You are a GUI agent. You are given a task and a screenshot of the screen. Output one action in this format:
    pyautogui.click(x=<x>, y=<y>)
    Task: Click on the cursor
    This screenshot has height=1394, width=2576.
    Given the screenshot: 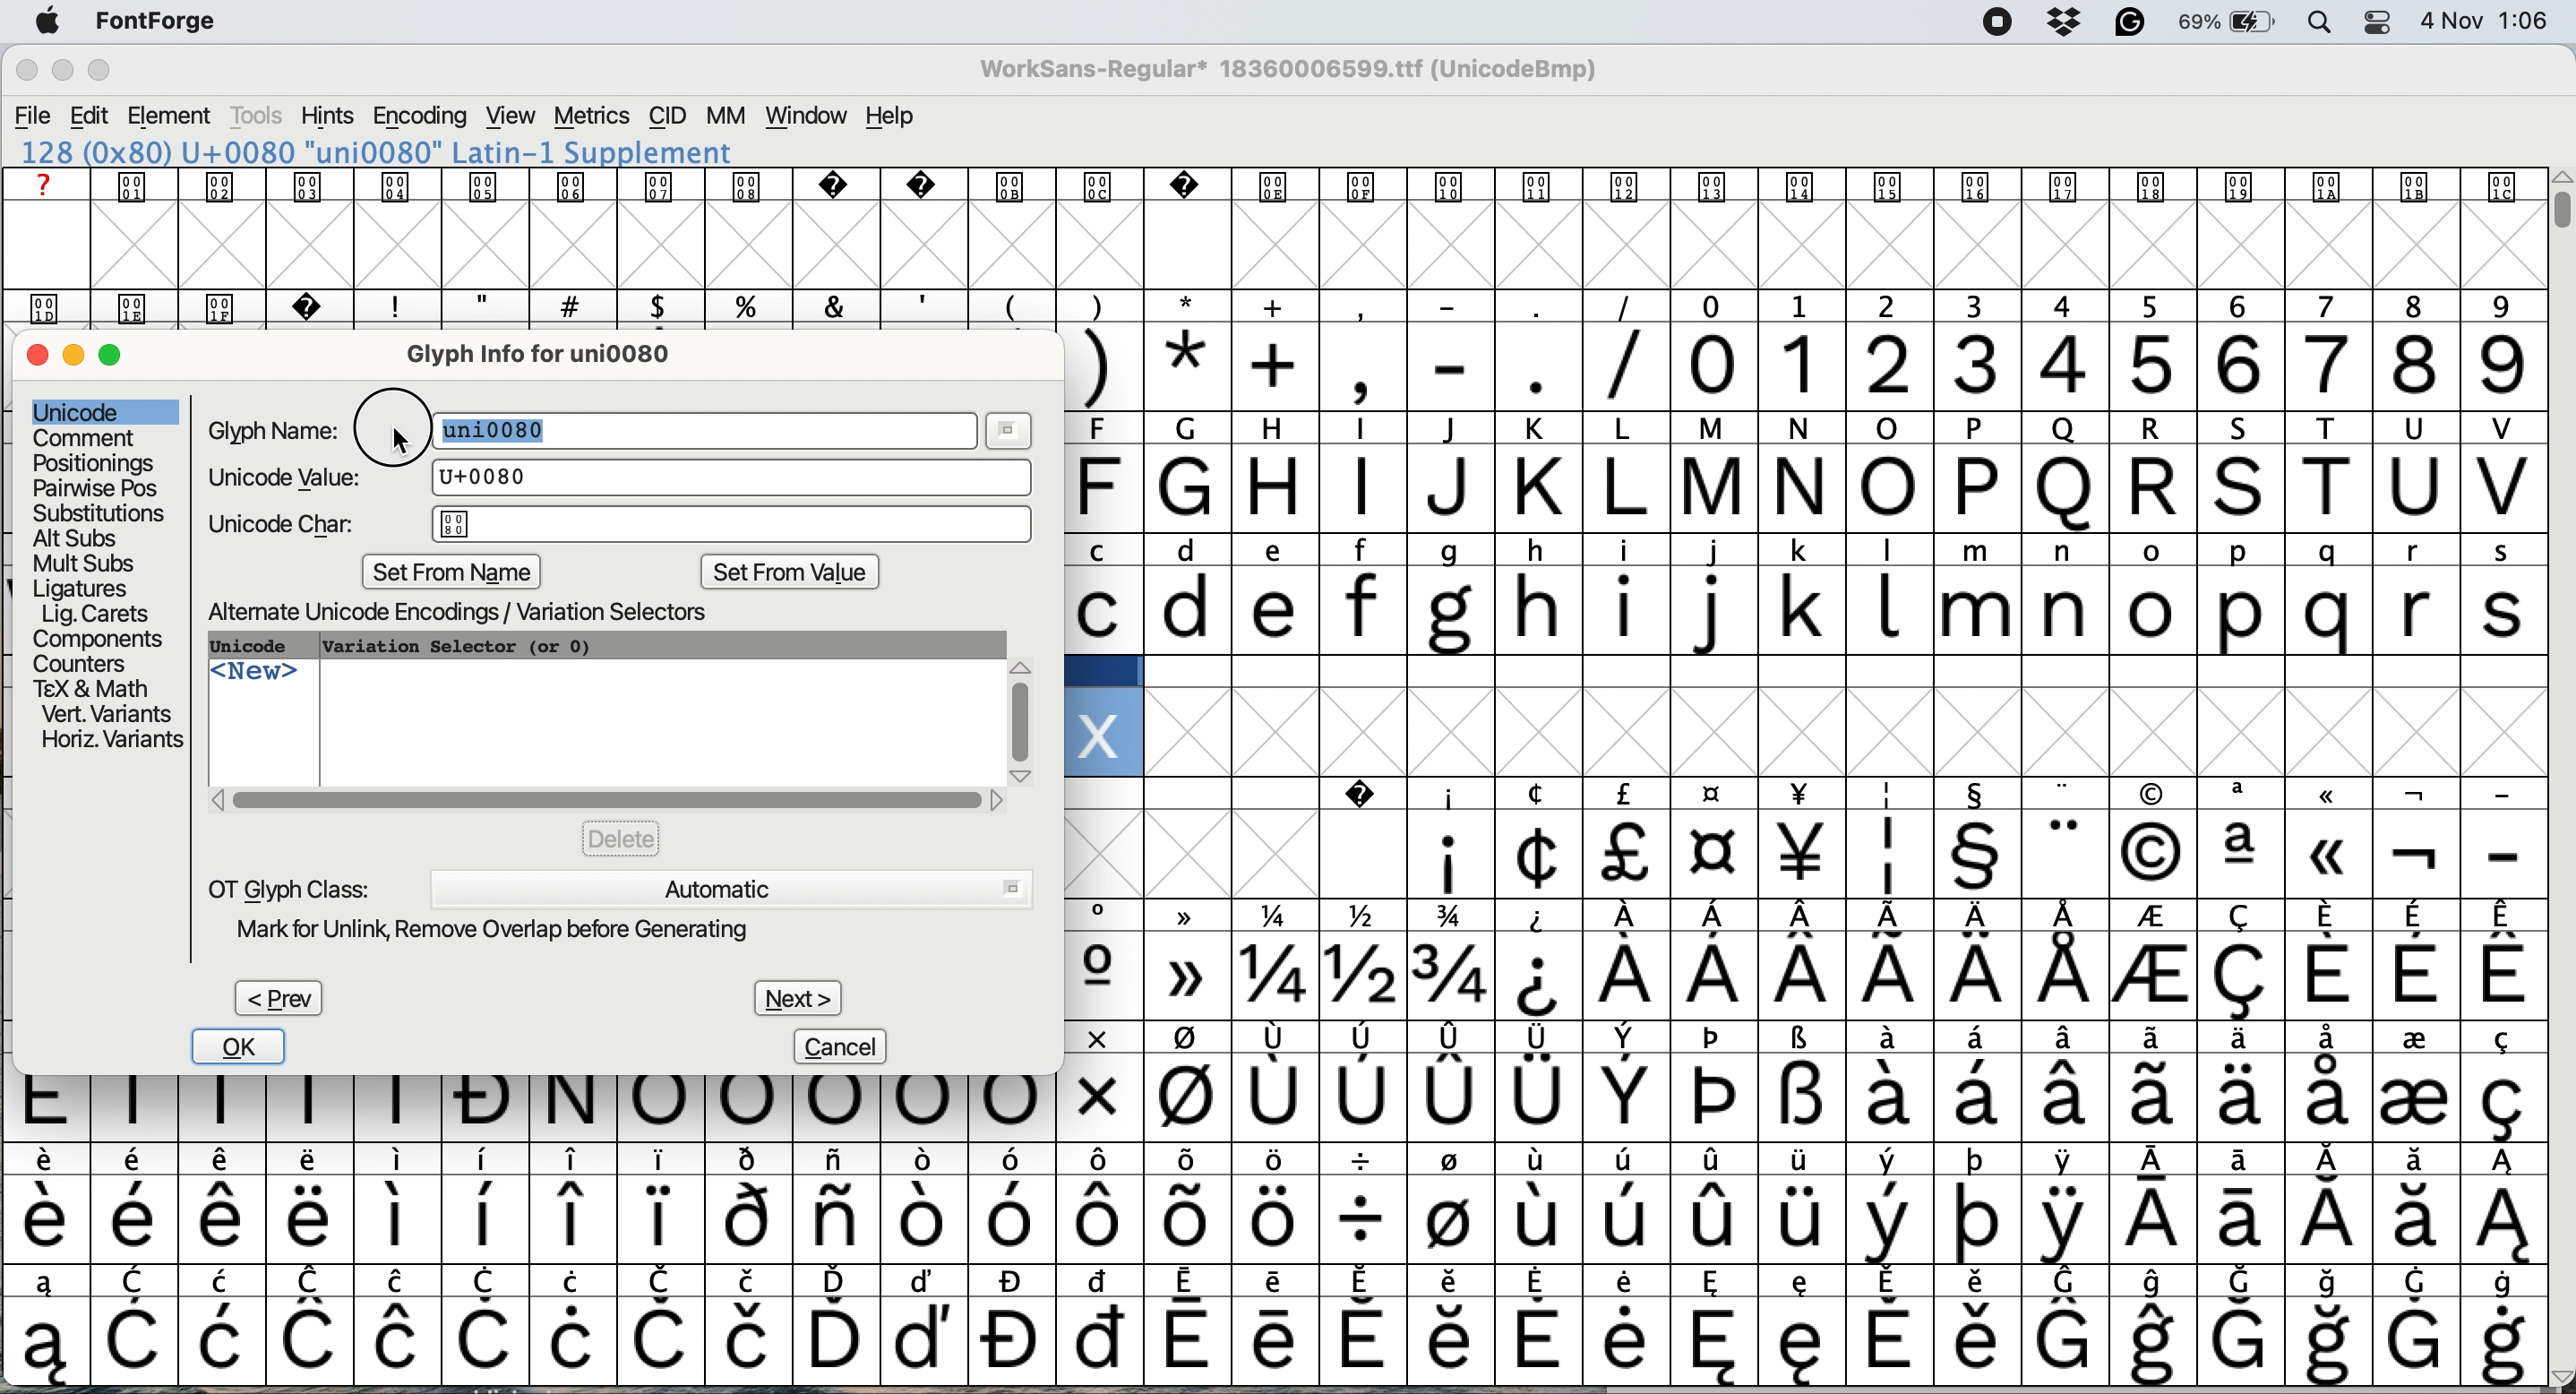 What is the action you would take?
    pyautogui.click(x=396, y=420)
    